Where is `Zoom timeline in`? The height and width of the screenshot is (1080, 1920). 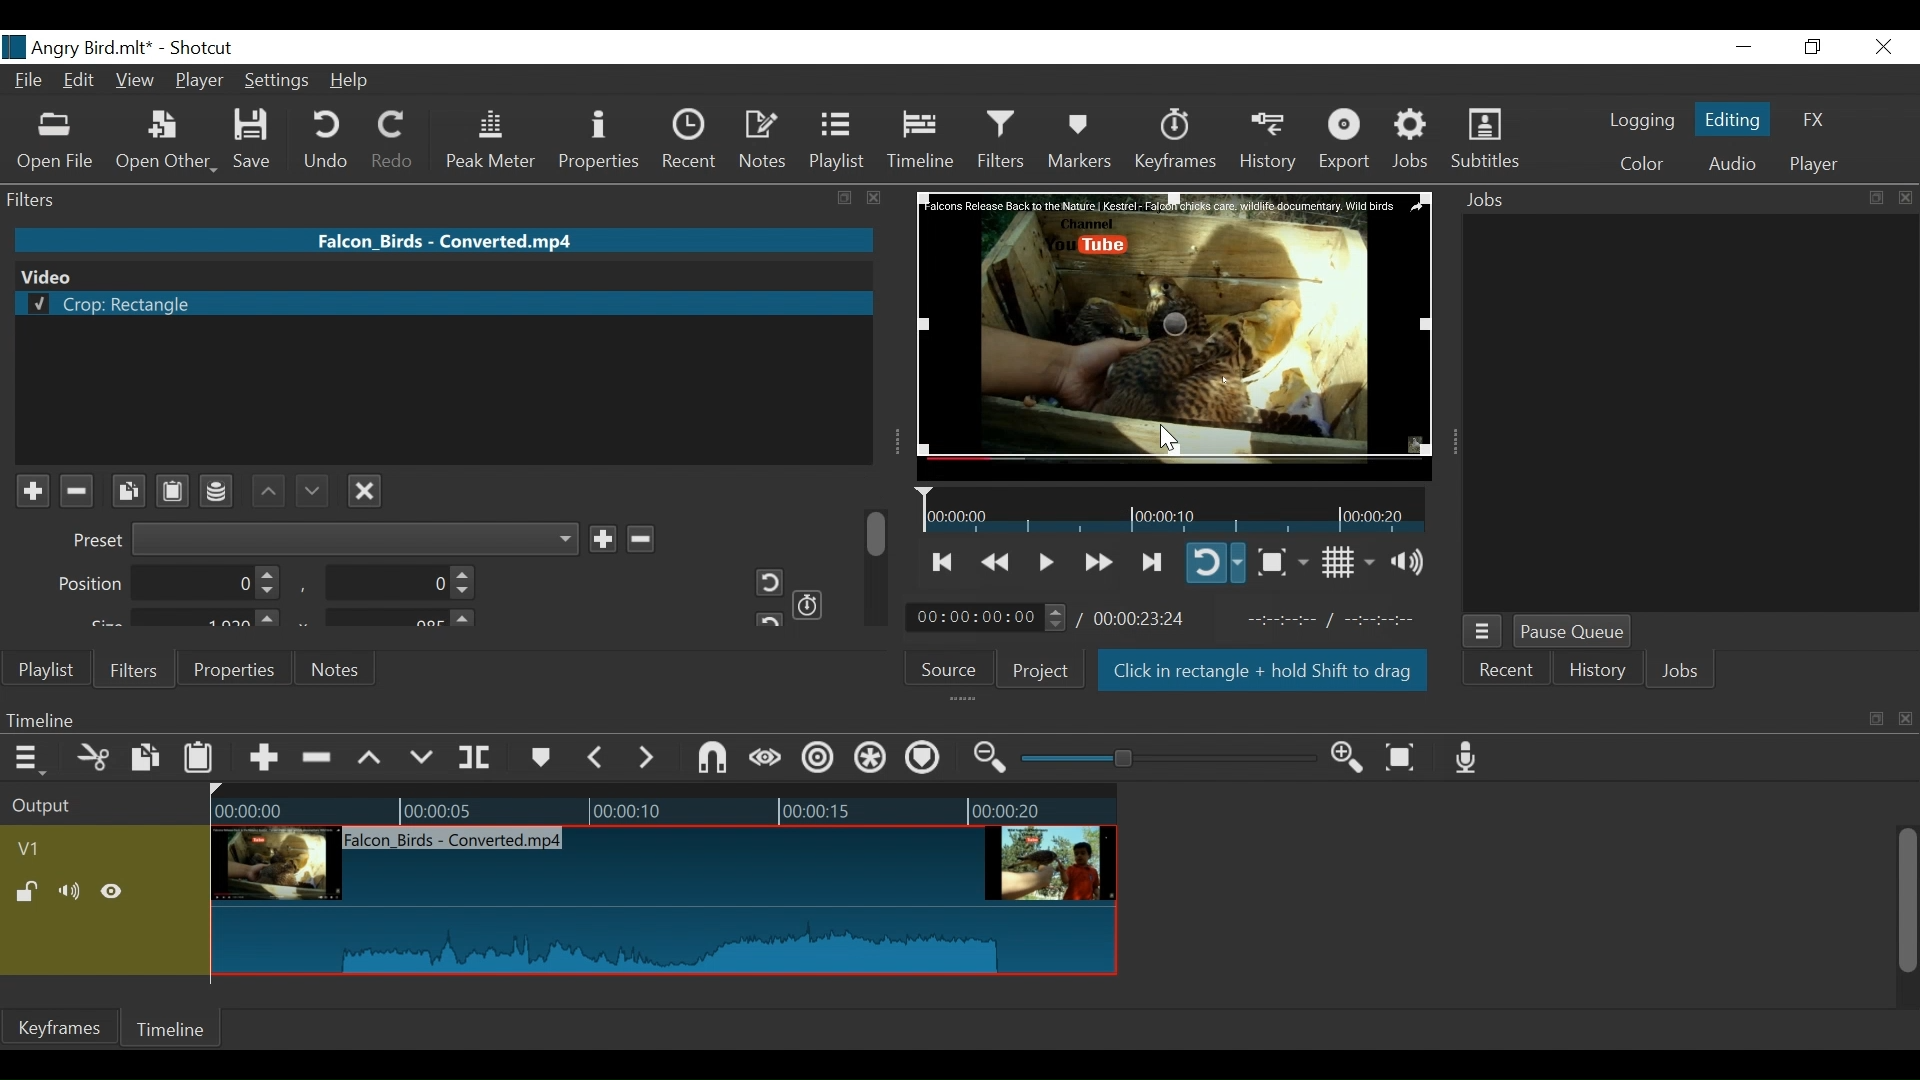 Zoom timeline in is located at coordinates (1353, 759).